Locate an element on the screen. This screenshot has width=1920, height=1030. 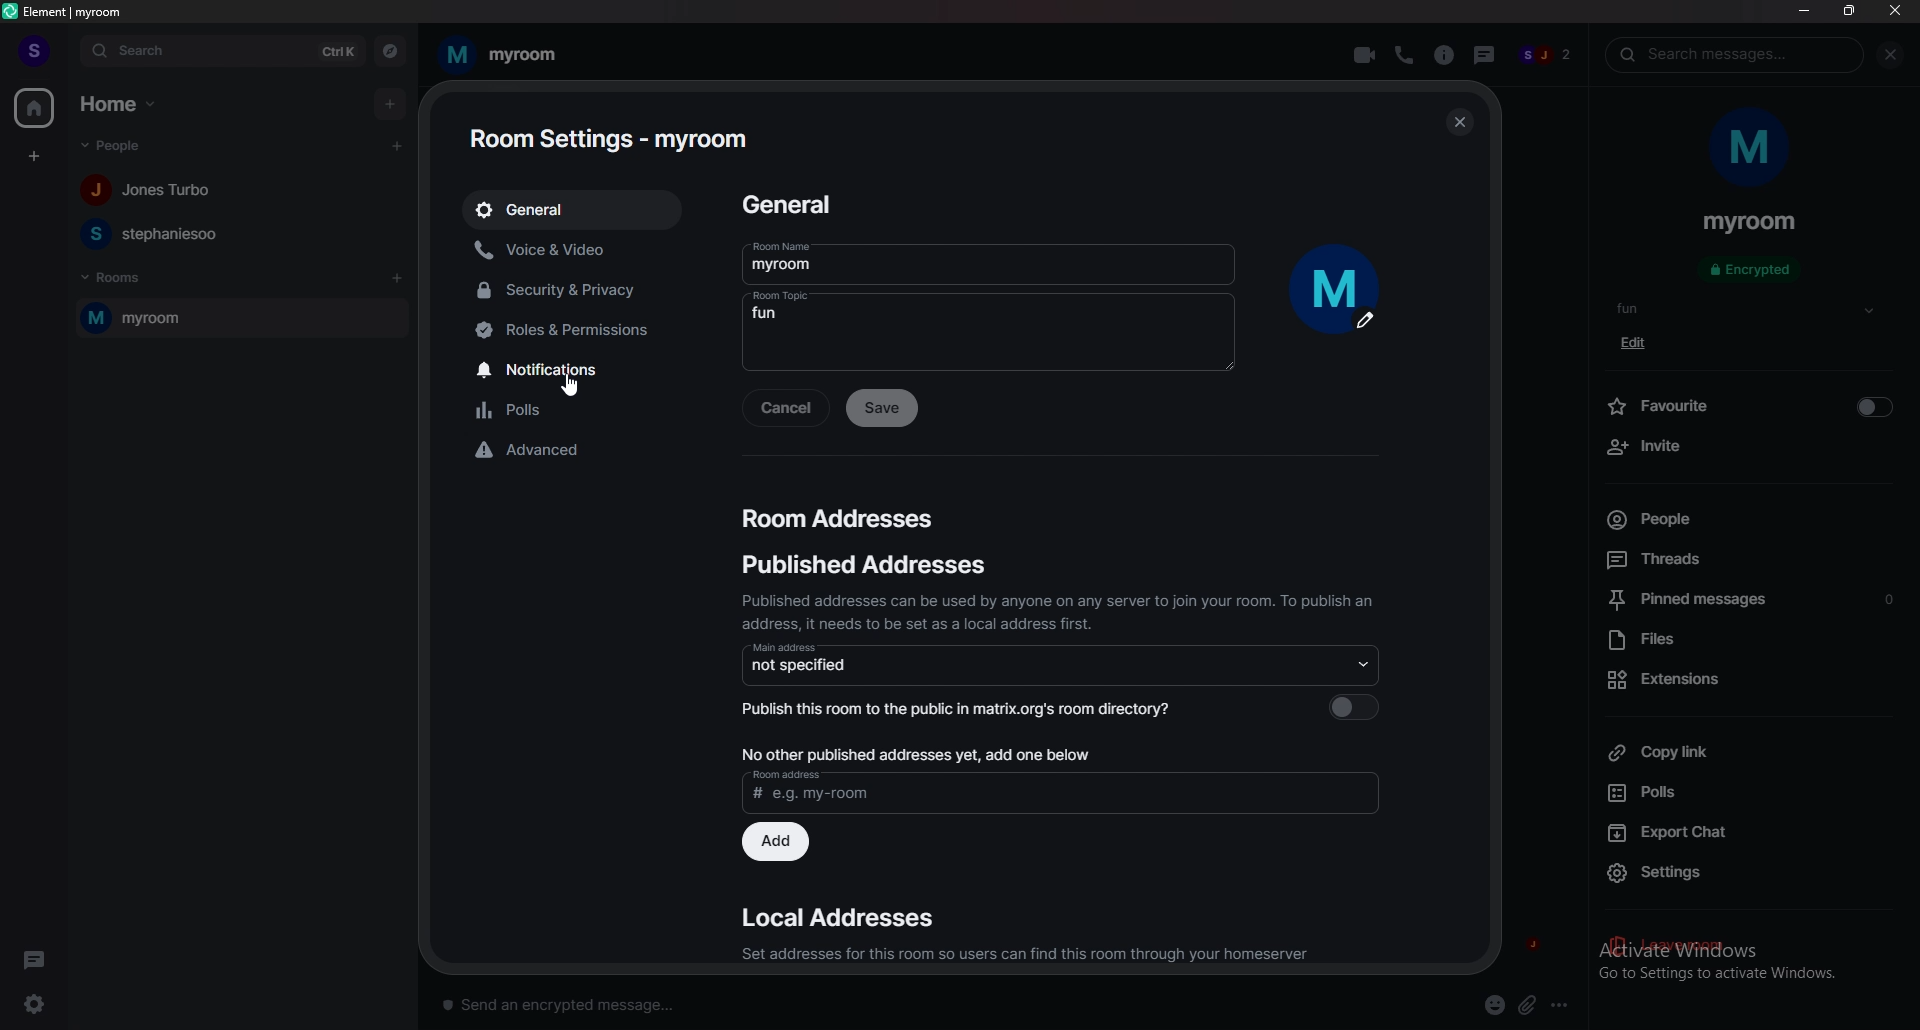
j is located at coordinates (1528, 945).